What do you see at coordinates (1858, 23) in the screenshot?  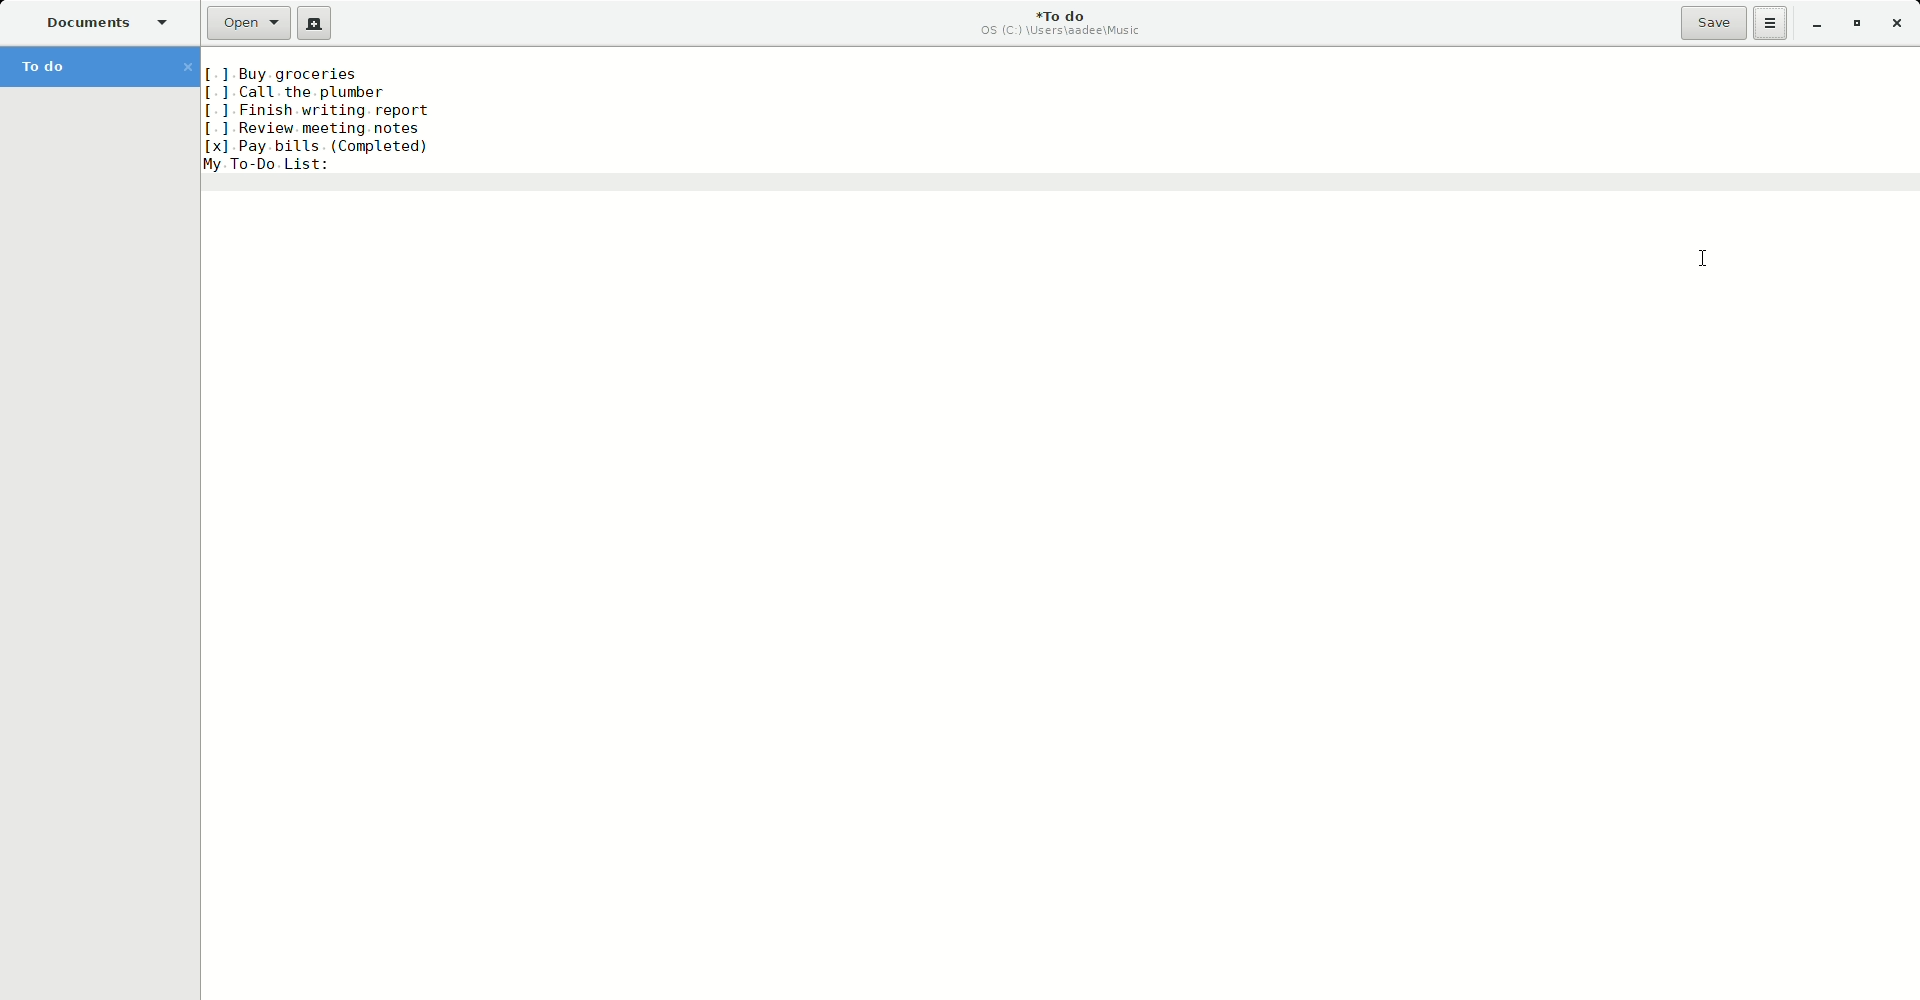 I see `Restore` at bounding box center [1858, 23].